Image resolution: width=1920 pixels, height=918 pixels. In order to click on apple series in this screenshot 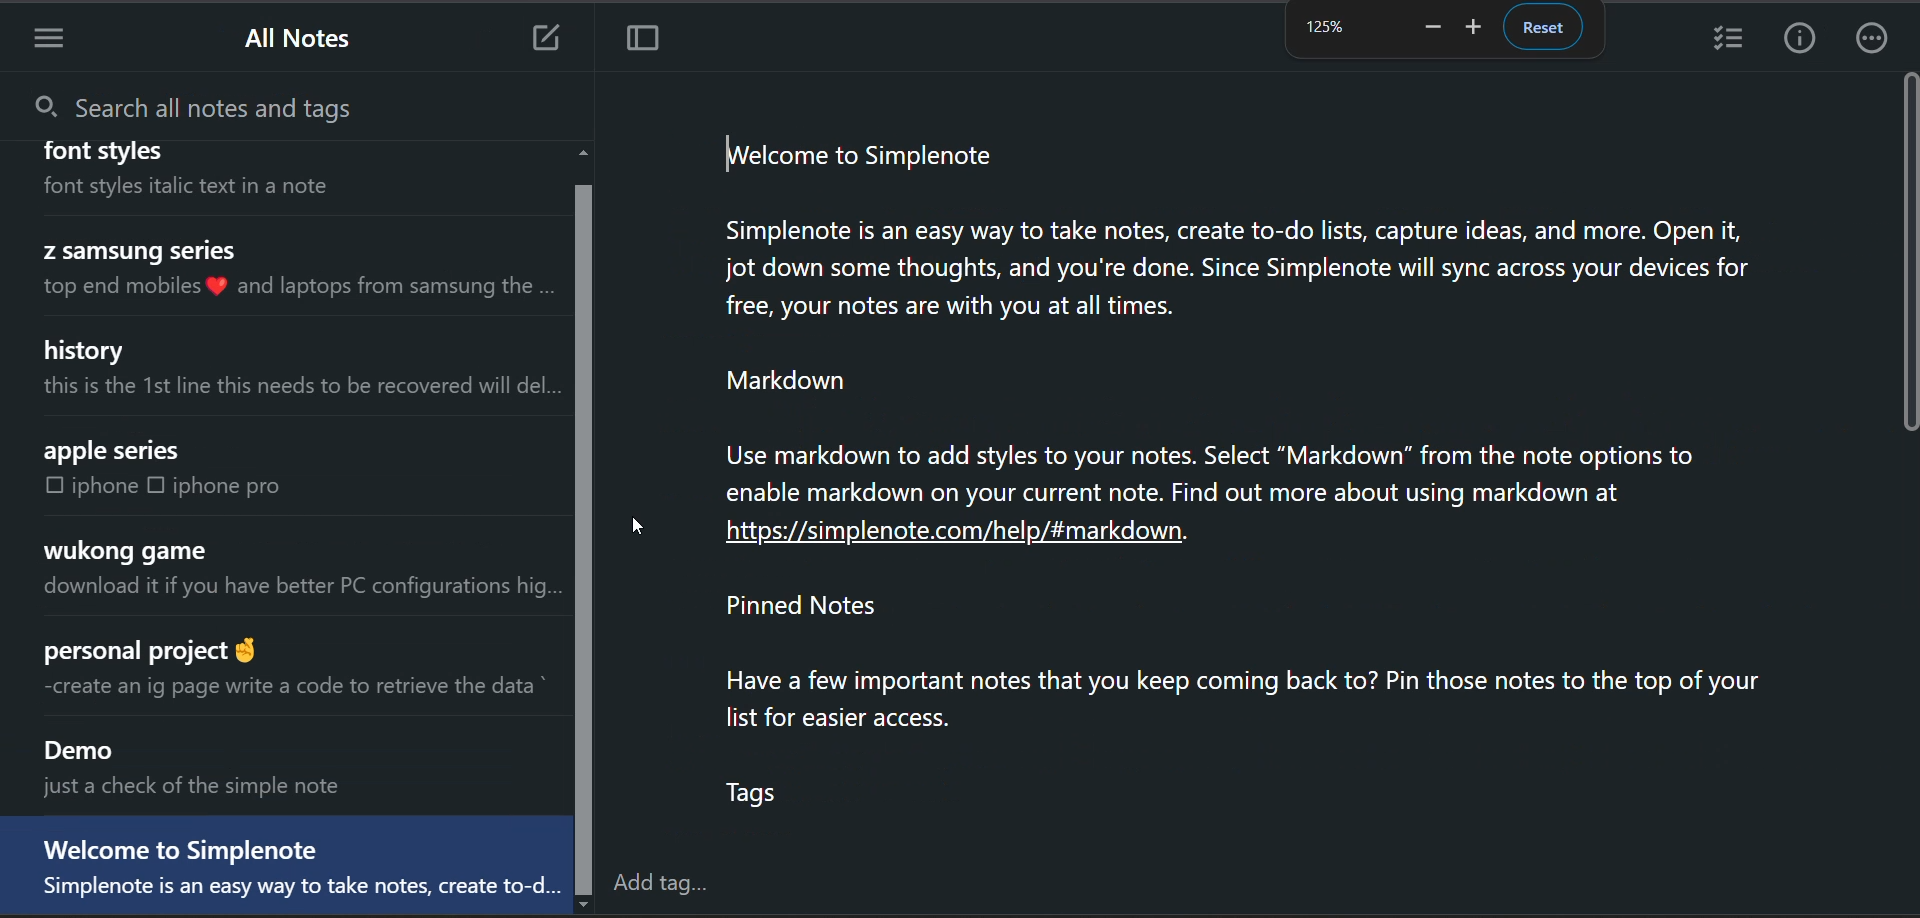, I will do `click(118, 452)`.